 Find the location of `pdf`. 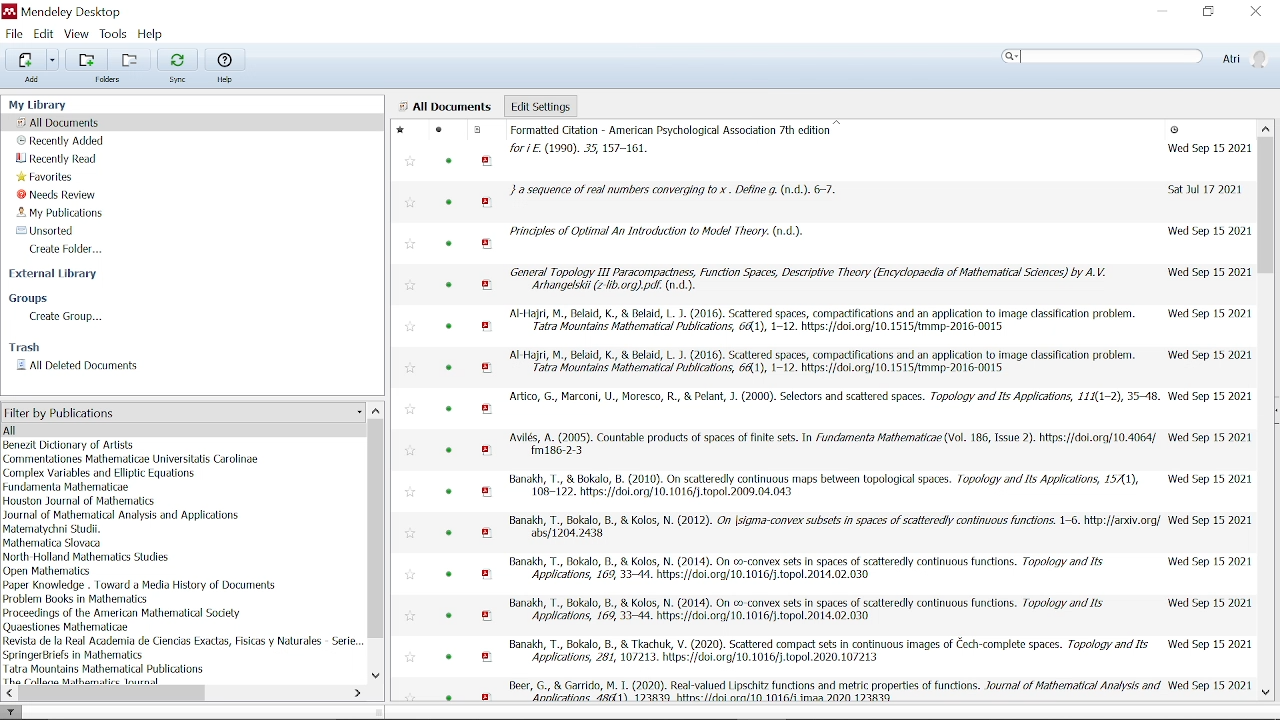

pdf is located at coordinates (488, 451).